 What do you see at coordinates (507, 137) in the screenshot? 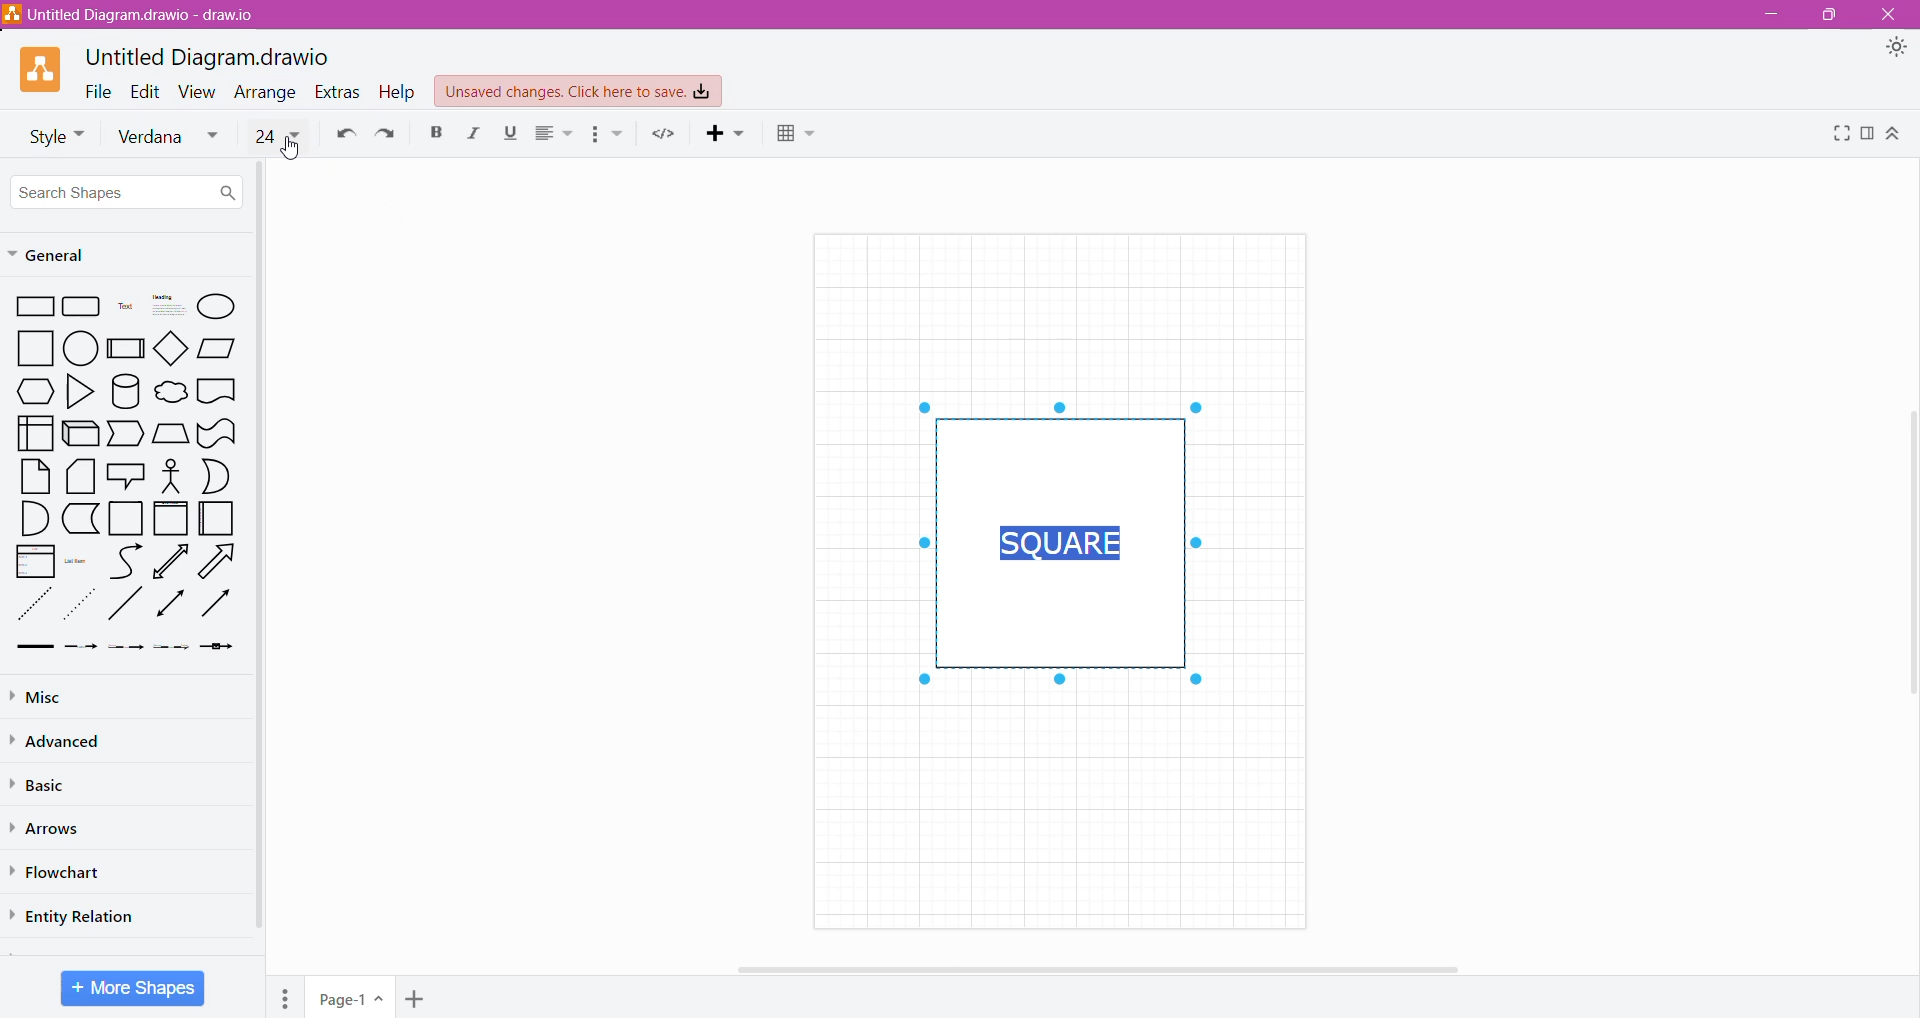
I see `Underline` at bounding box center [507, 137].